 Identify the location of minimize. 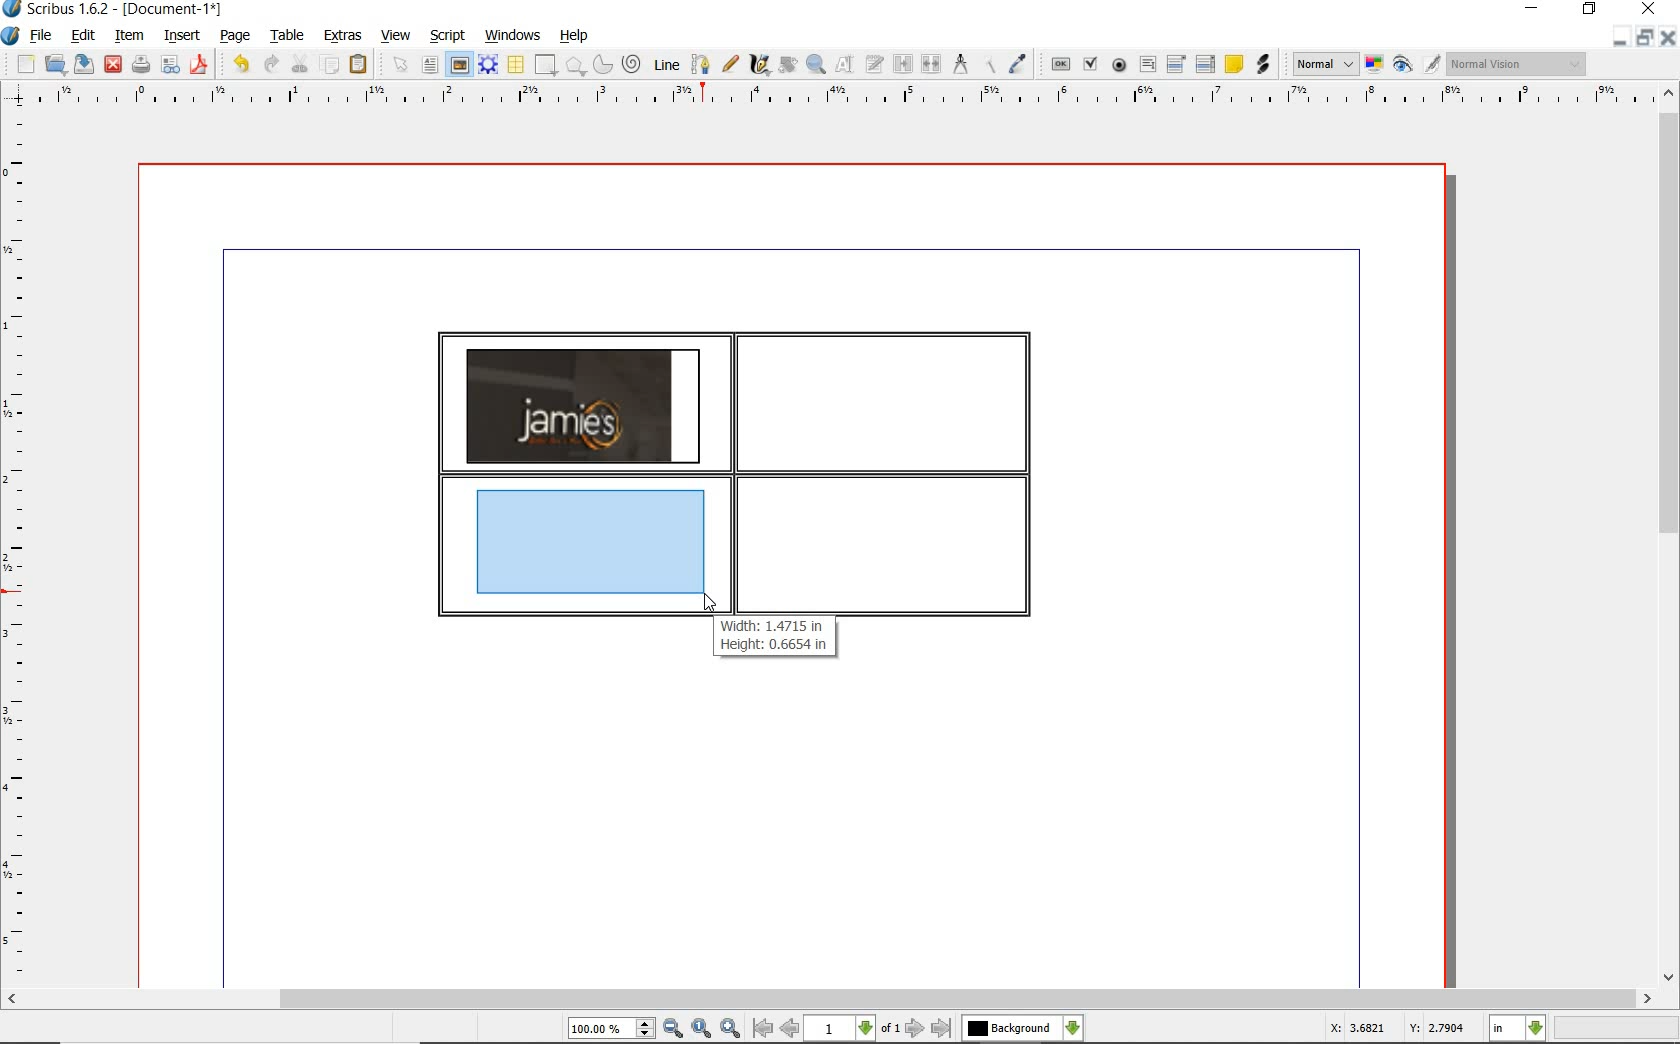
(1618, 38).